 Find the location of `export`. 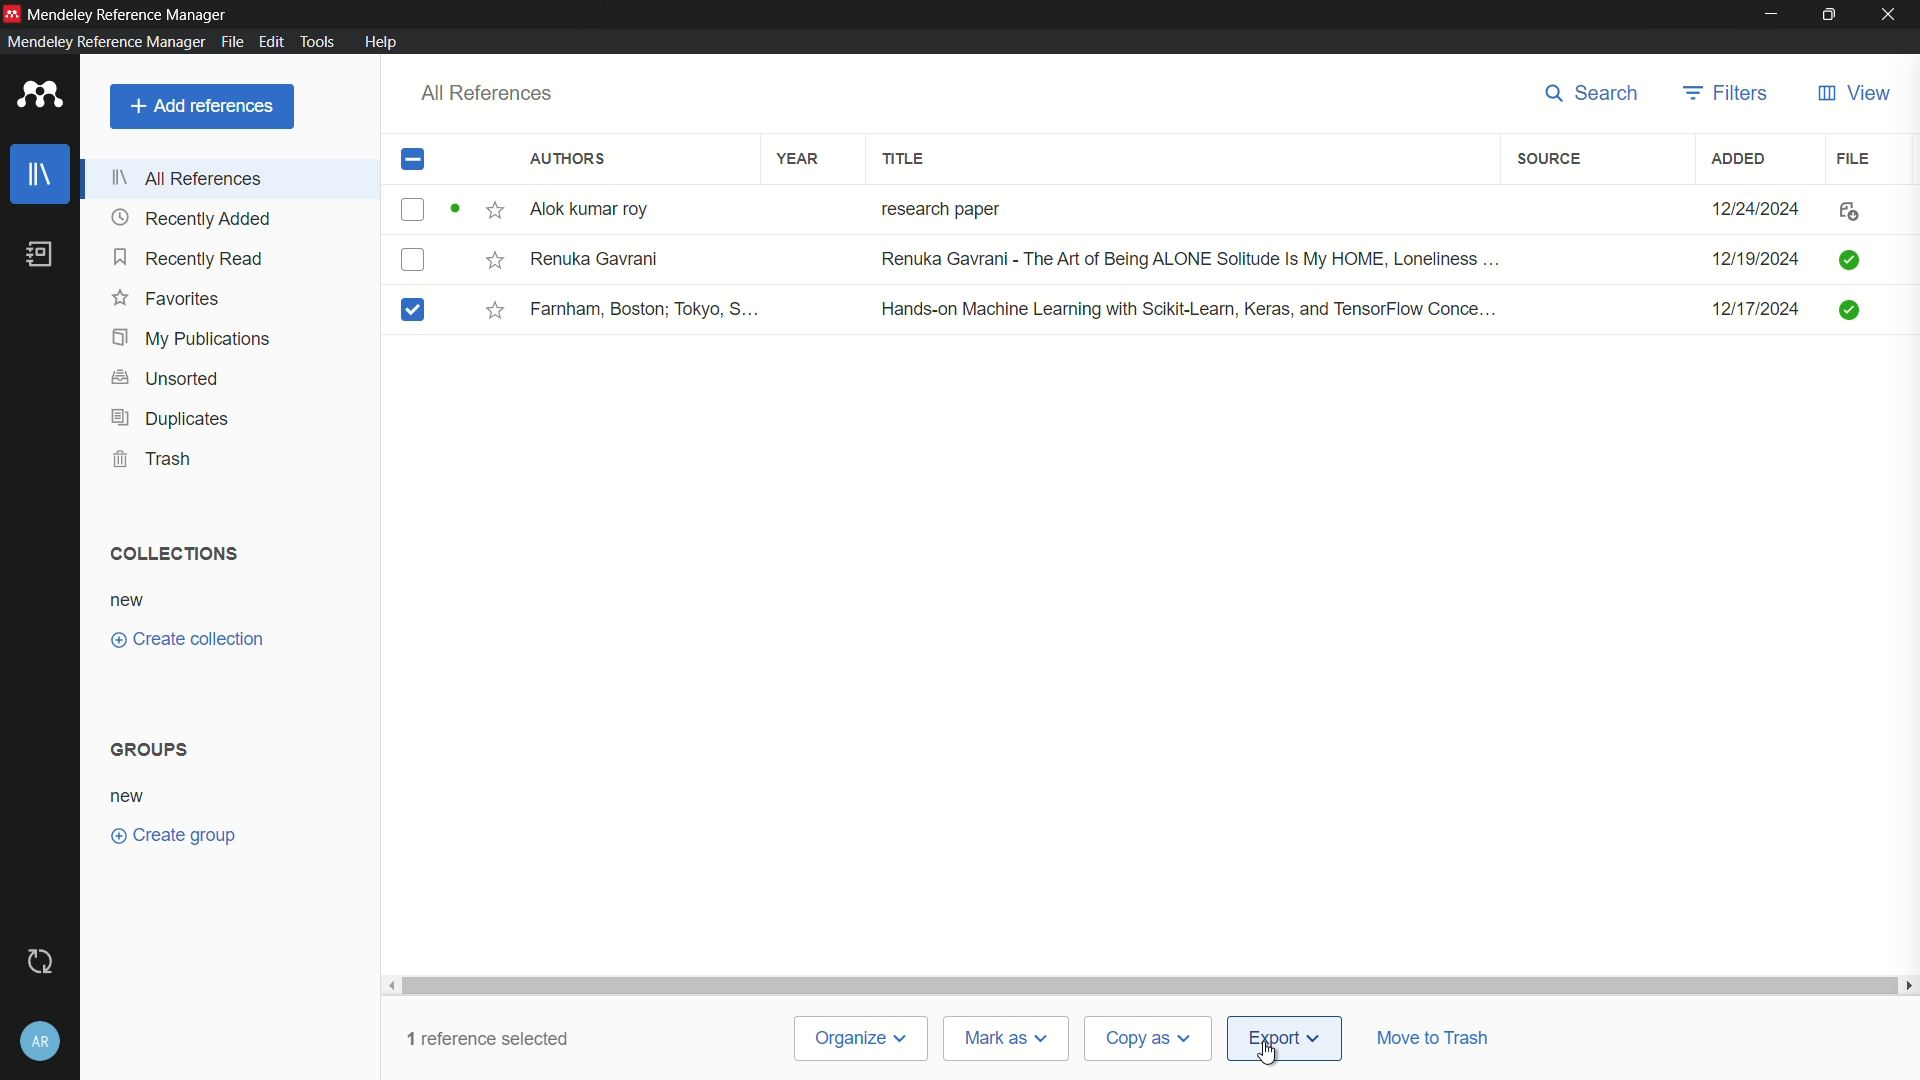

export is located at coordinates (1284, 1040).